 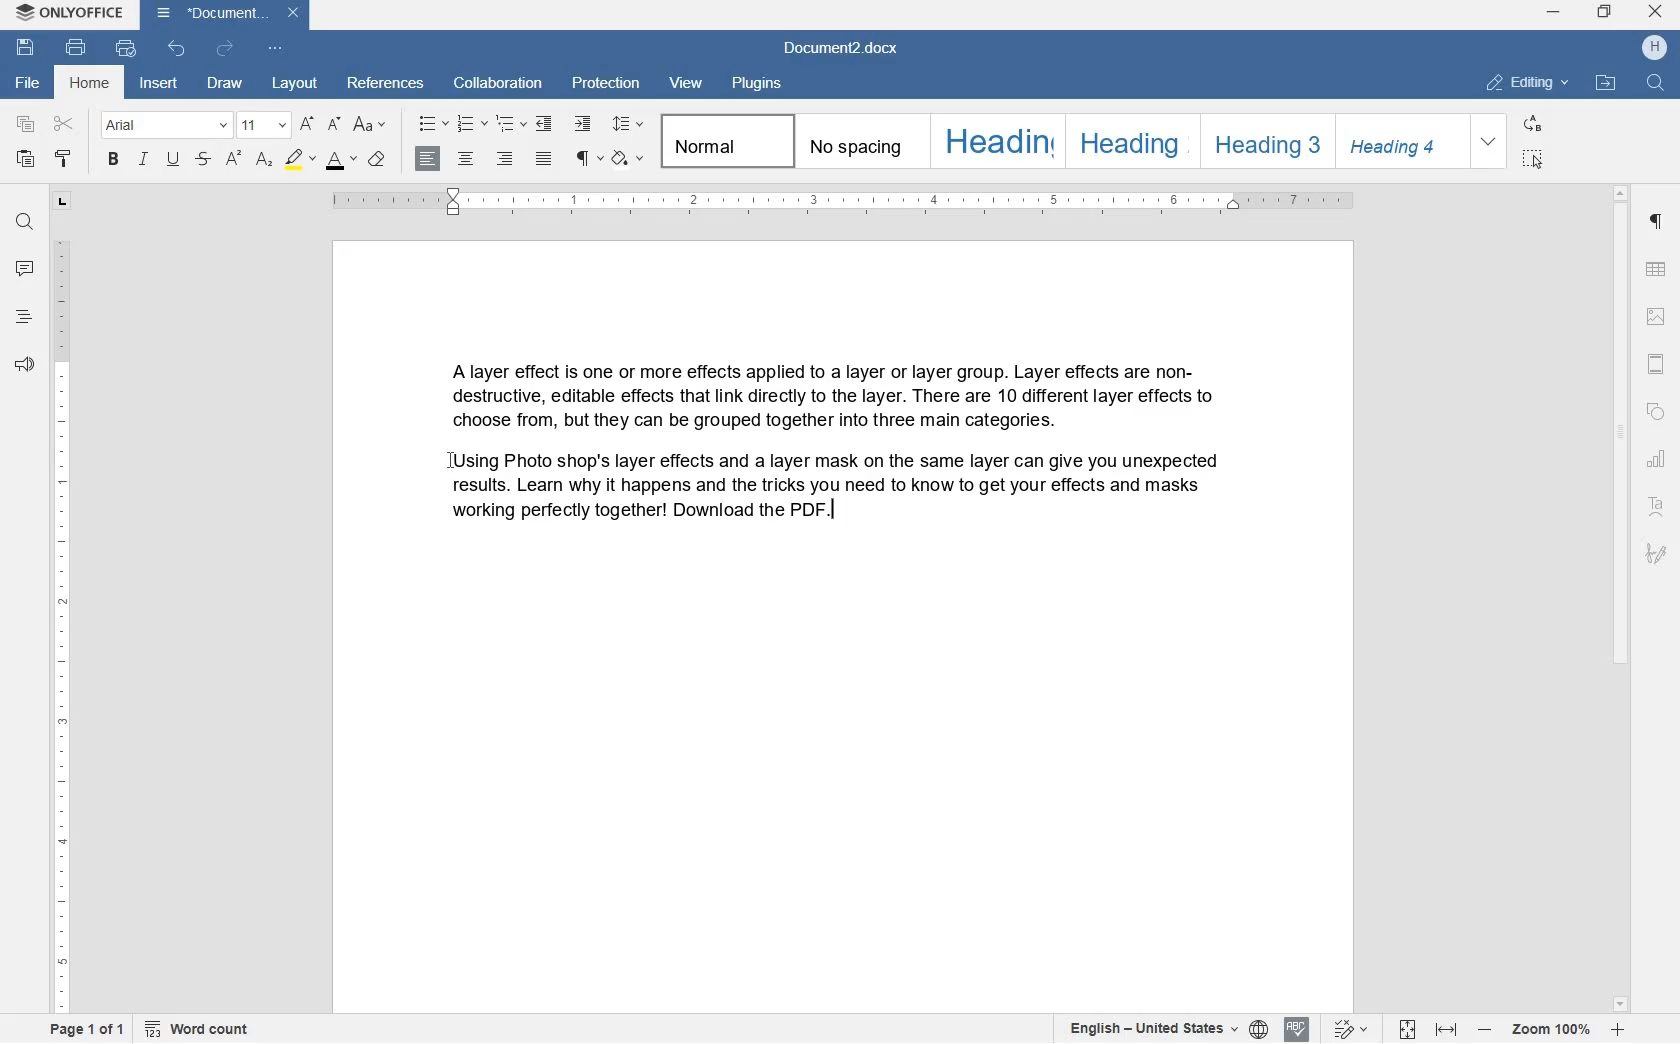 What do you see at coordinates (1551, 1030) in the screenshot?
I see `ZOOM IN OR ZOOM OUT` at bounding box center [1551, 1030].